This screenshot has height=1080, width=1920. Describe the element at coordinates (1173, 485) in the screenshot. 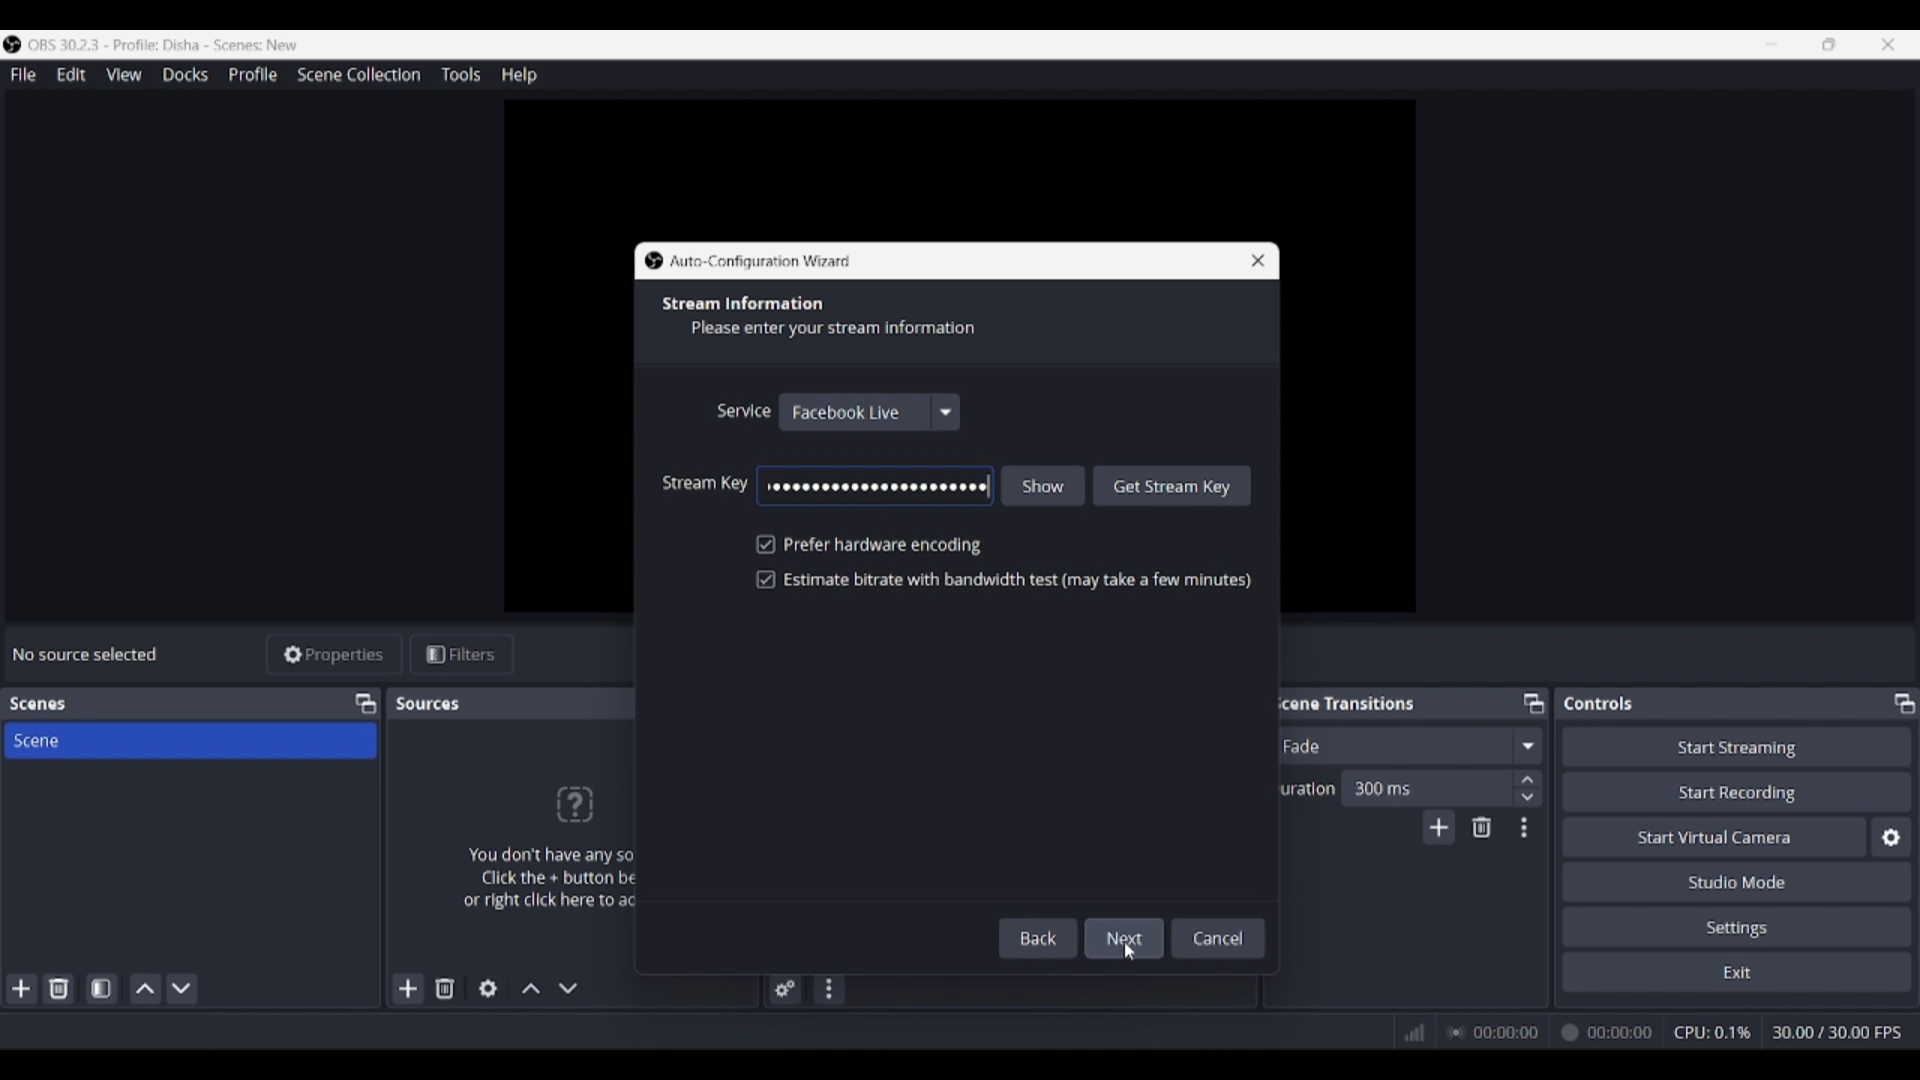

I see `Get stream key` at that location.